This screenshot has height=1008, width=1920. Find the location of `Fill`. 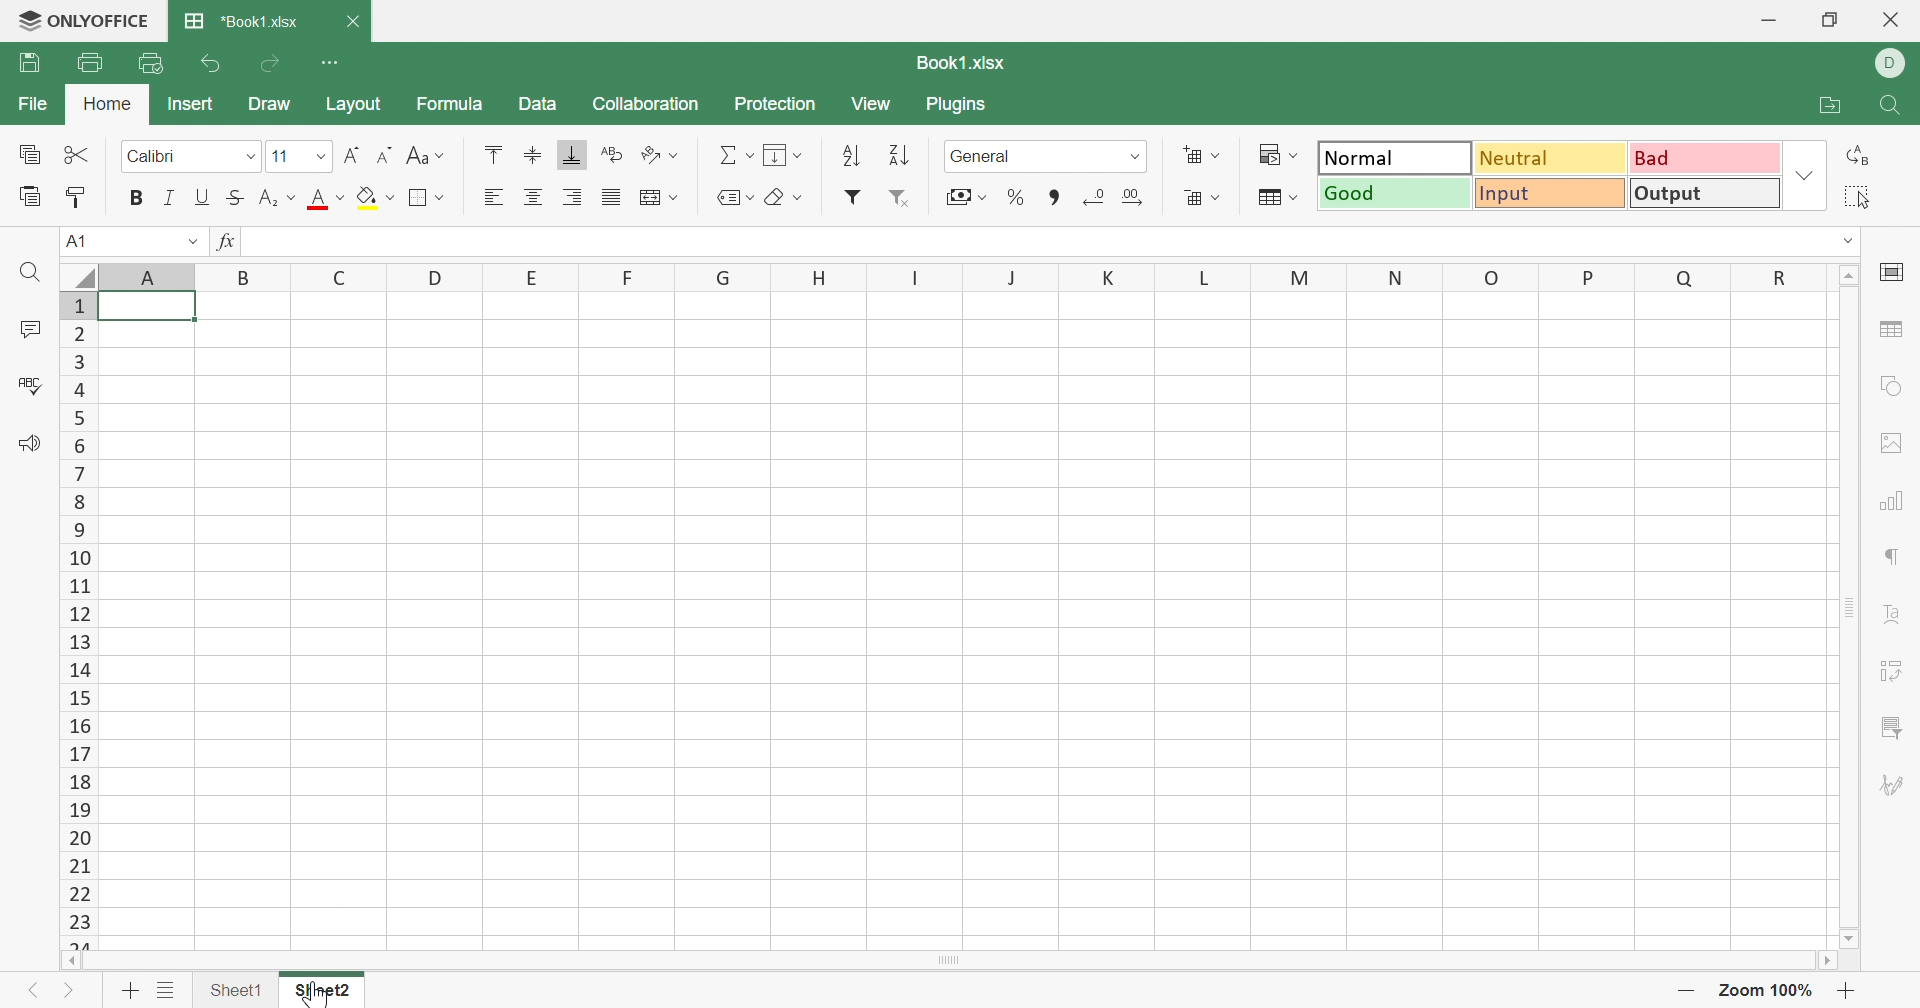

Fill is located at coordinates (779, 155).